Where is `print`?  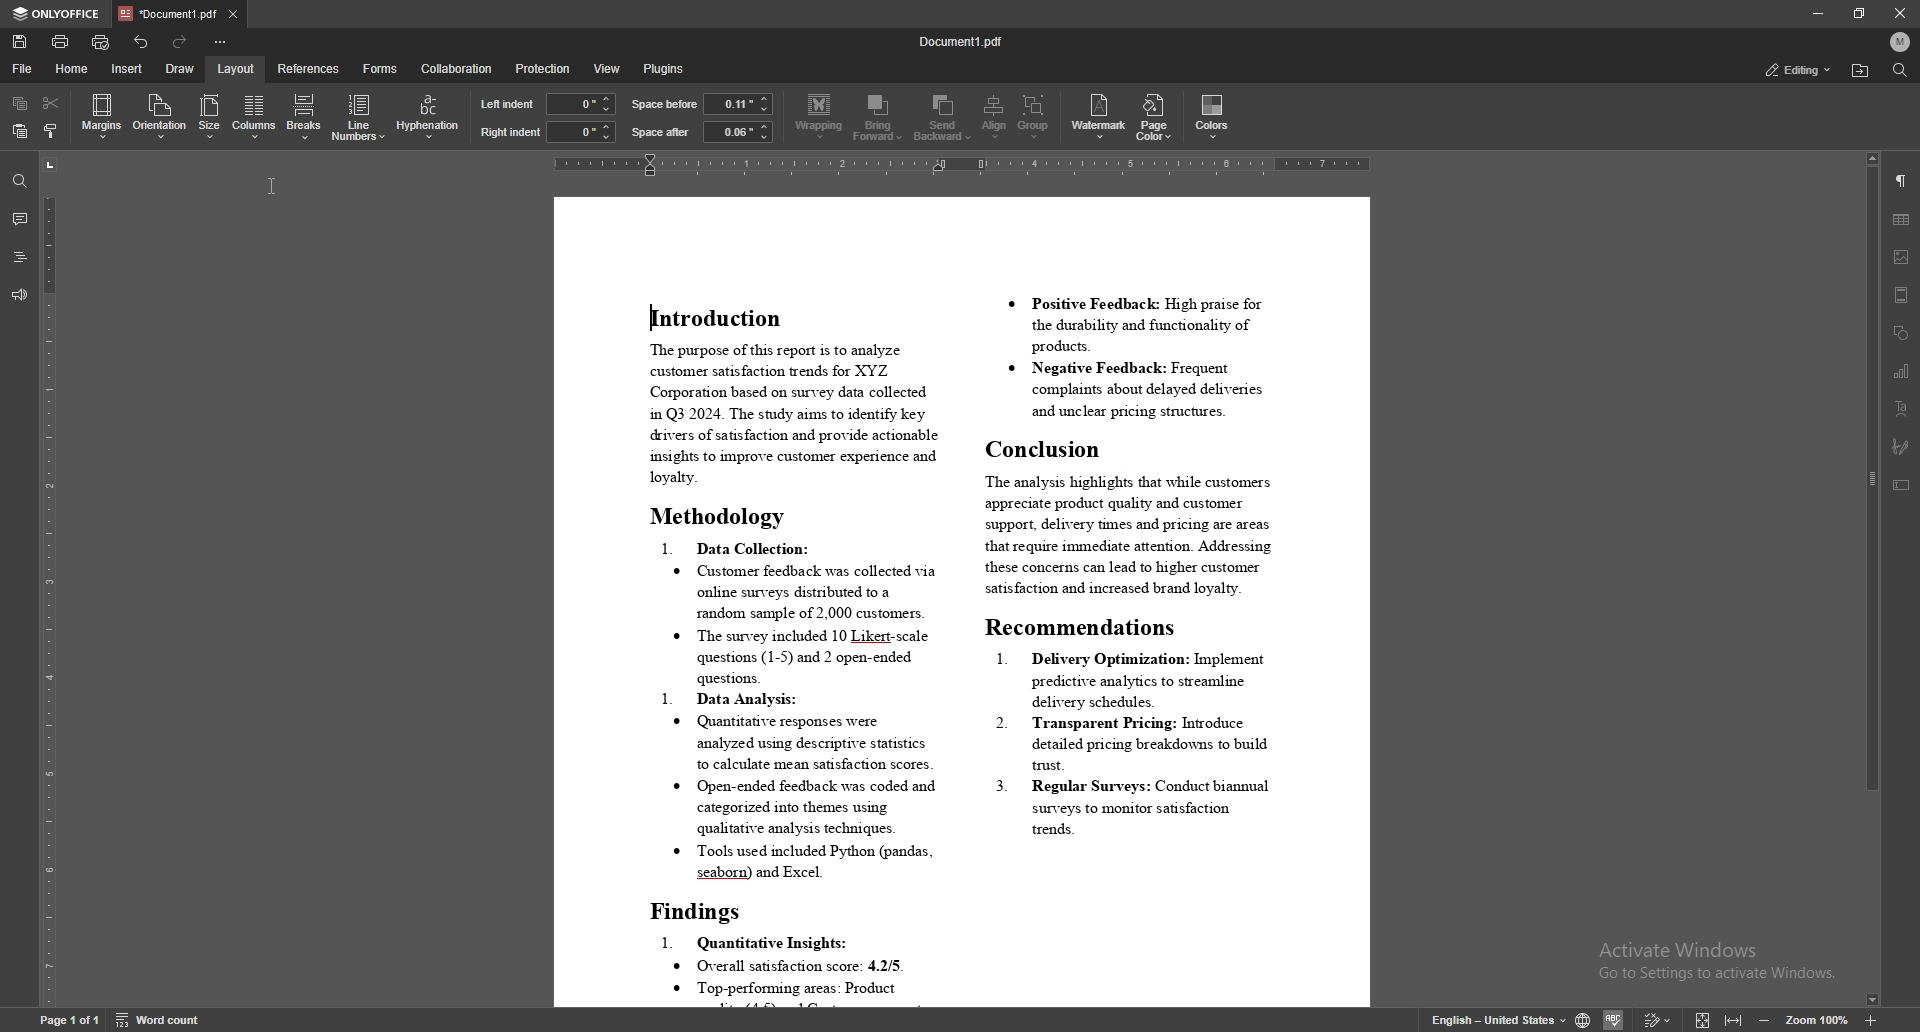
print is located at coordinates (60, 42).